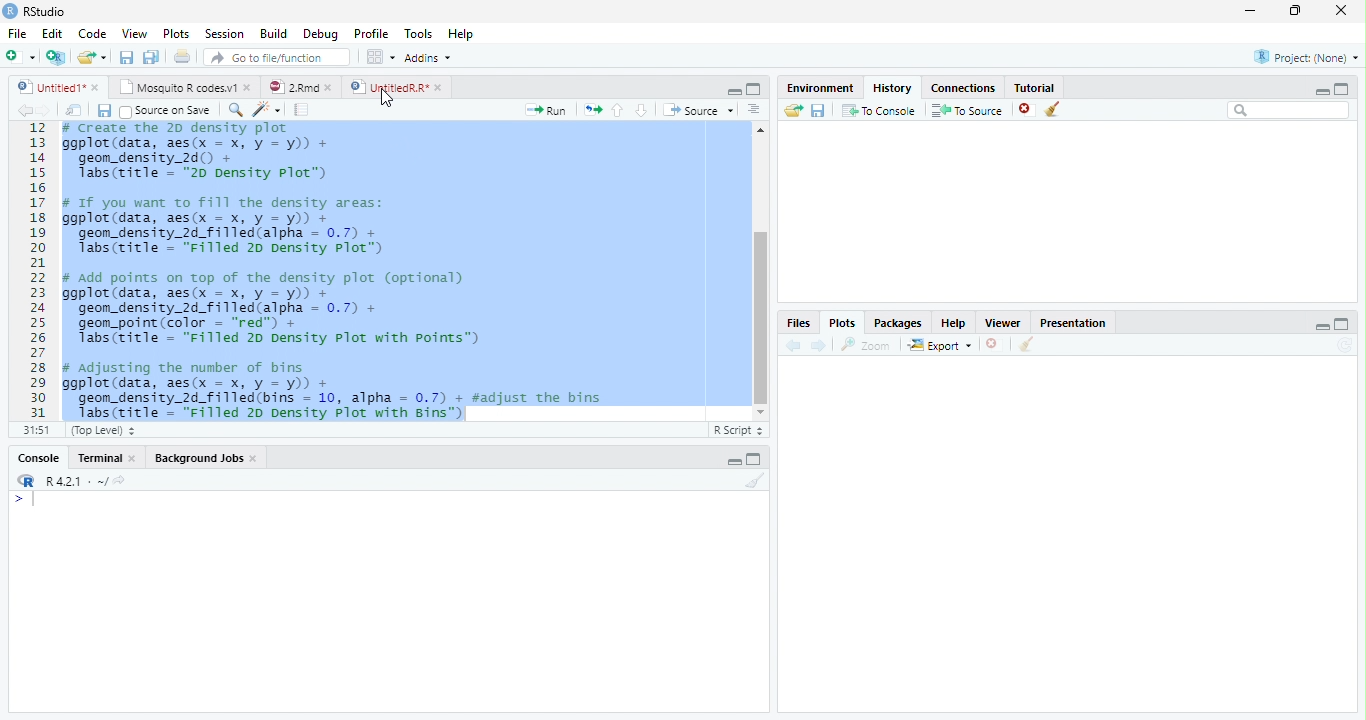 Image resolution: width=1366 pixels, height=720 pixels. I want to click on Run, so click(543, 111).